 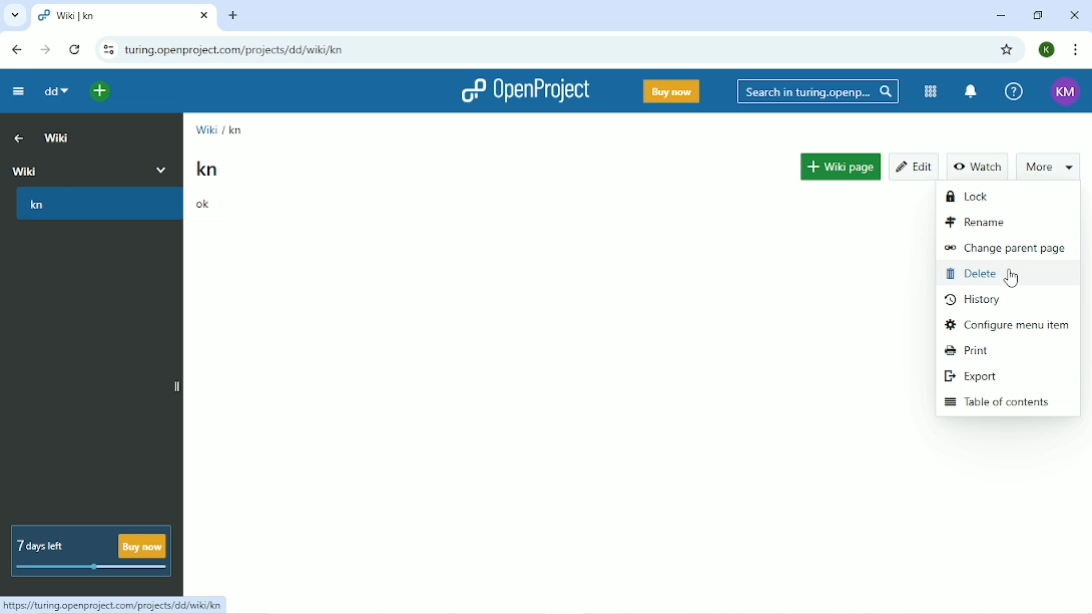 I want to click on Minimize, so click(x=999, y=15).